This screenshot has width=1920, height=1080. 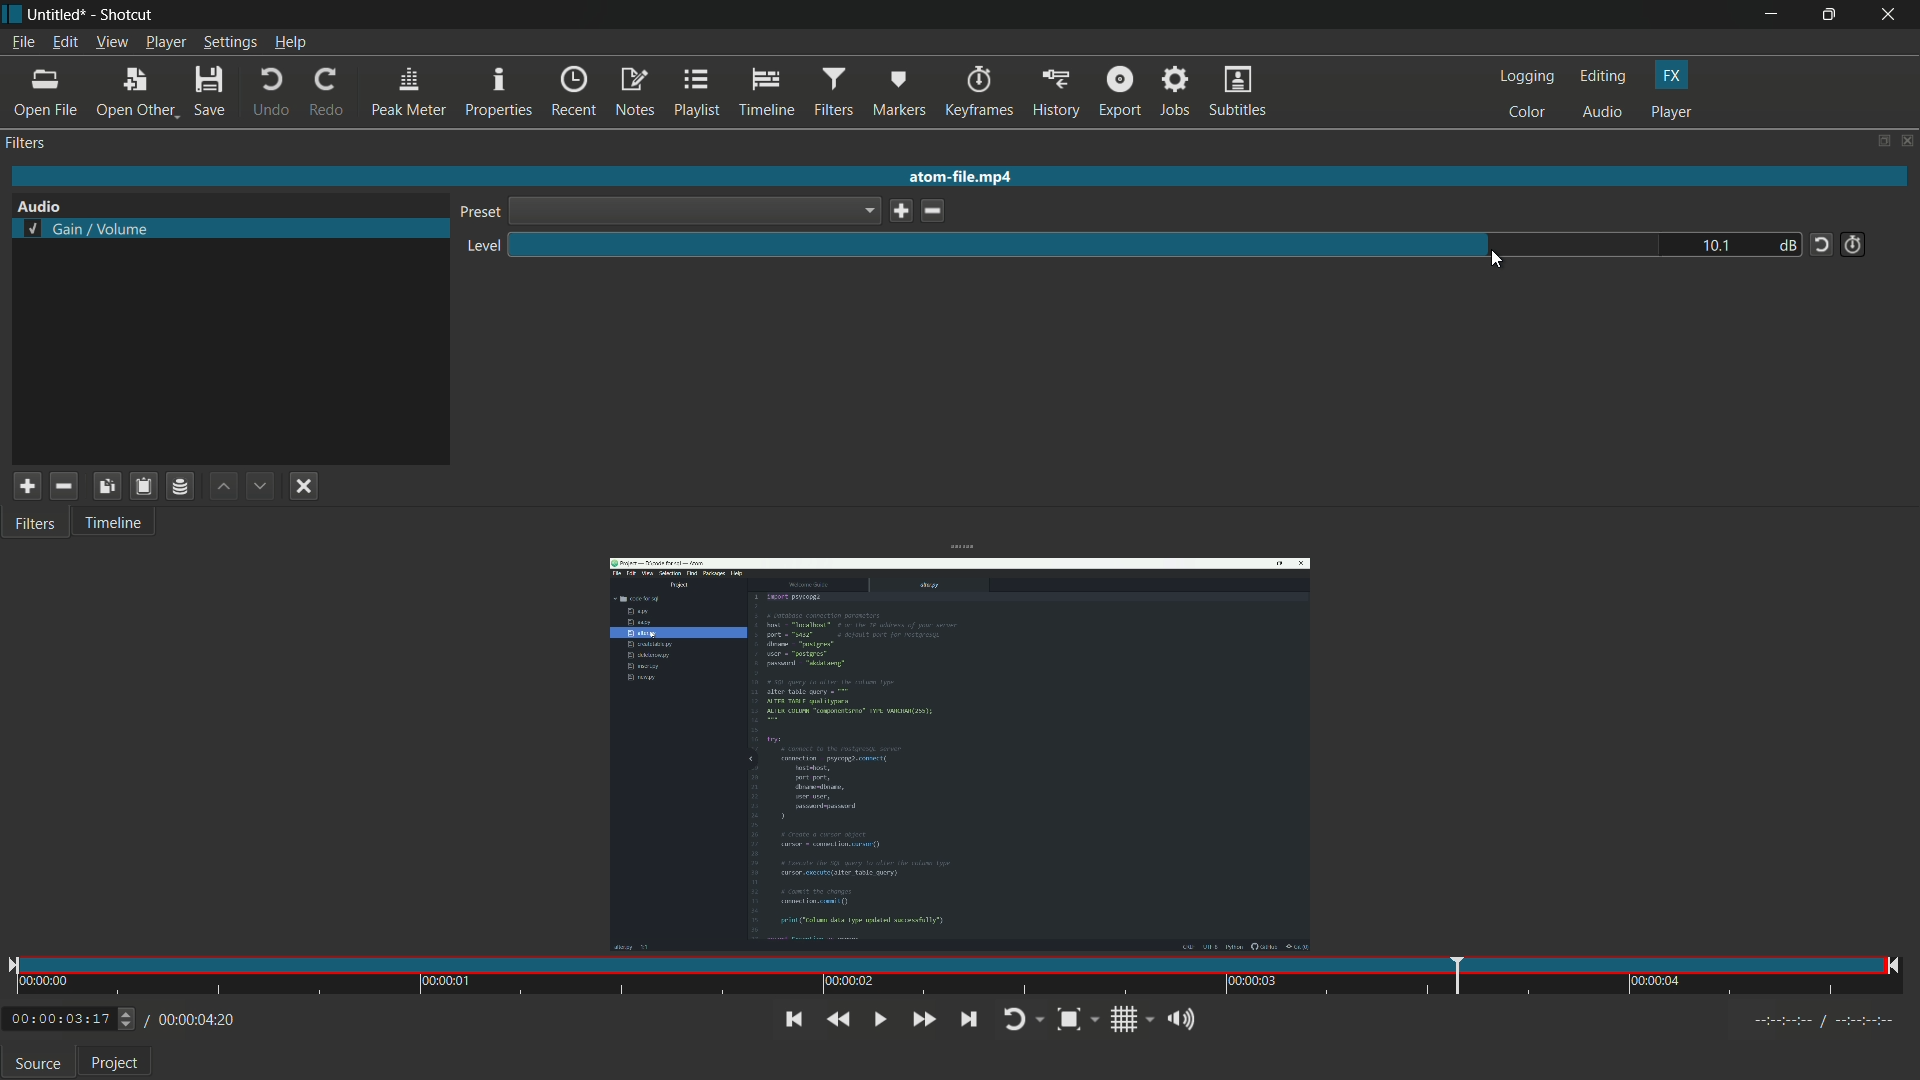 What do you see at coordinates (263, 486) in the screenshot?
I see `move filter down` at bounding box center [263, 486].